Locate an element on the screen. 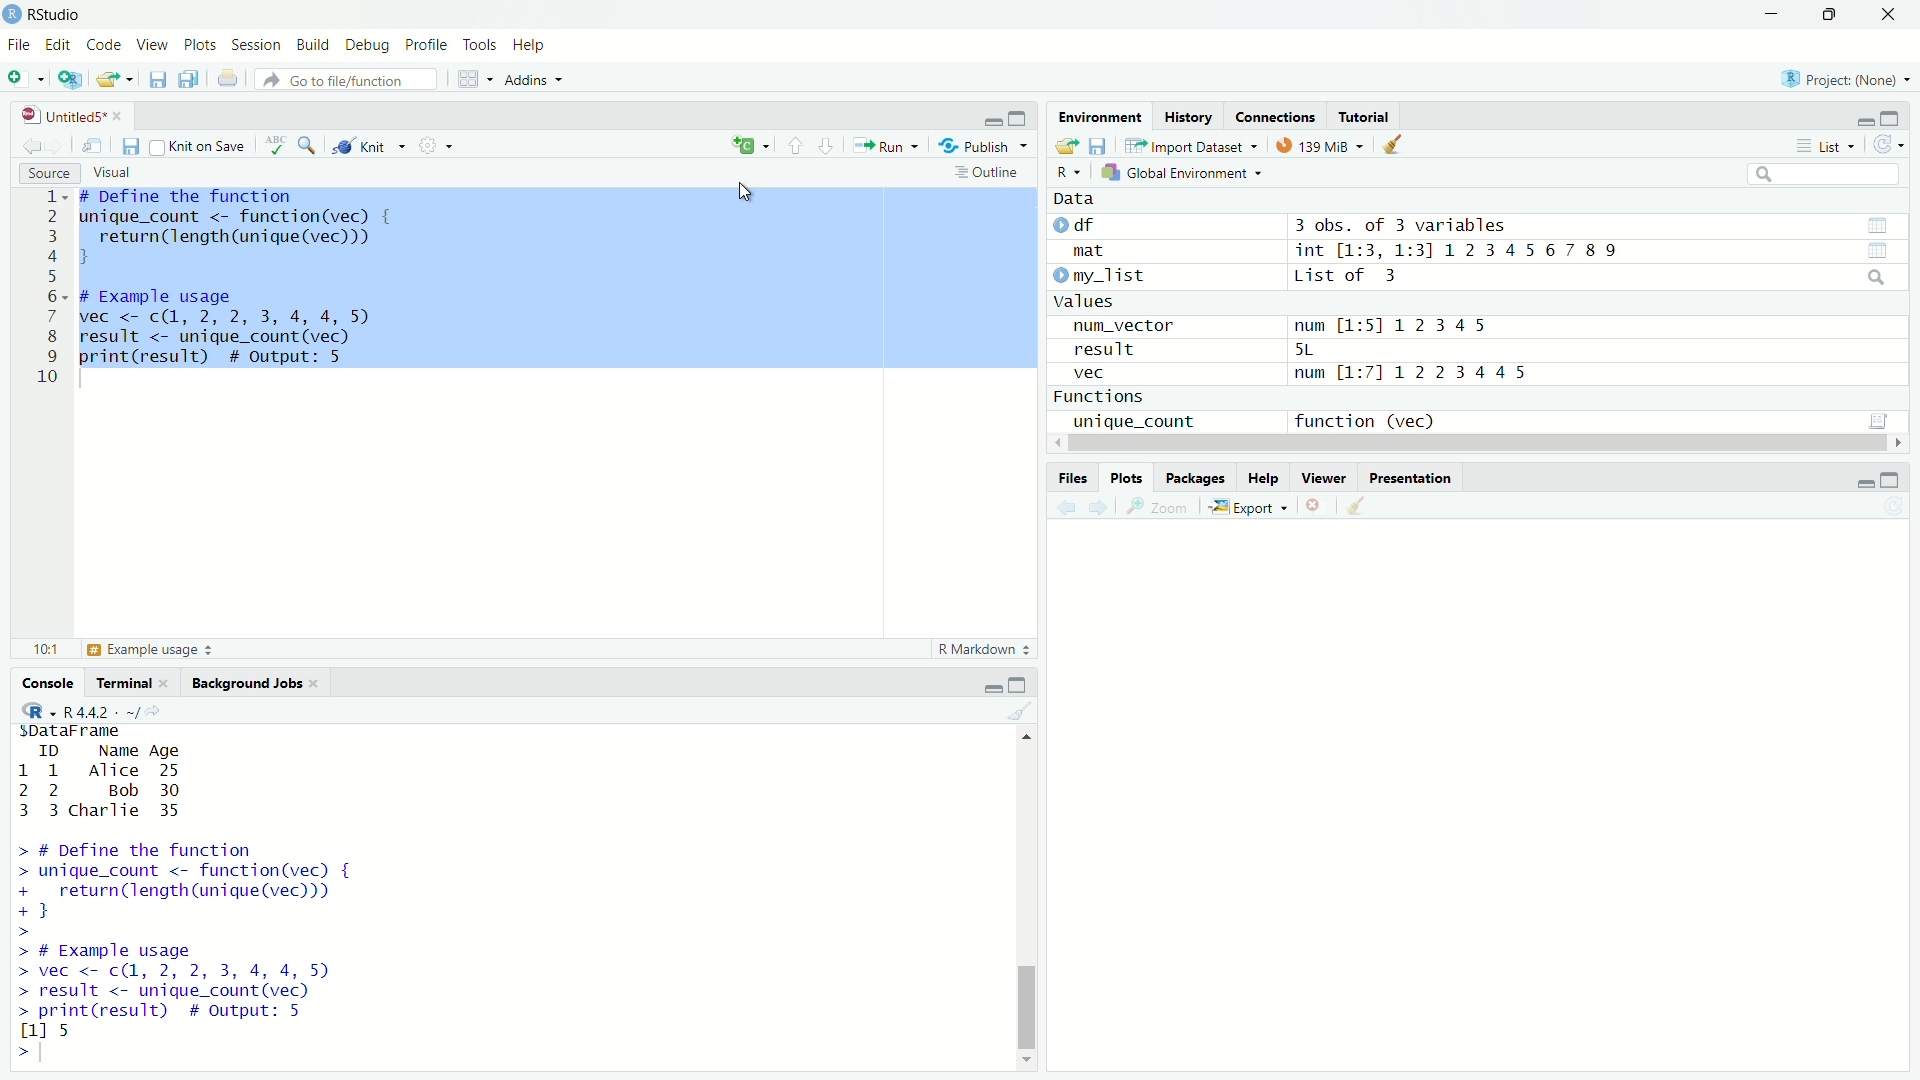  R 4.4.2 . ~/ is located at coordinates (105, 711).